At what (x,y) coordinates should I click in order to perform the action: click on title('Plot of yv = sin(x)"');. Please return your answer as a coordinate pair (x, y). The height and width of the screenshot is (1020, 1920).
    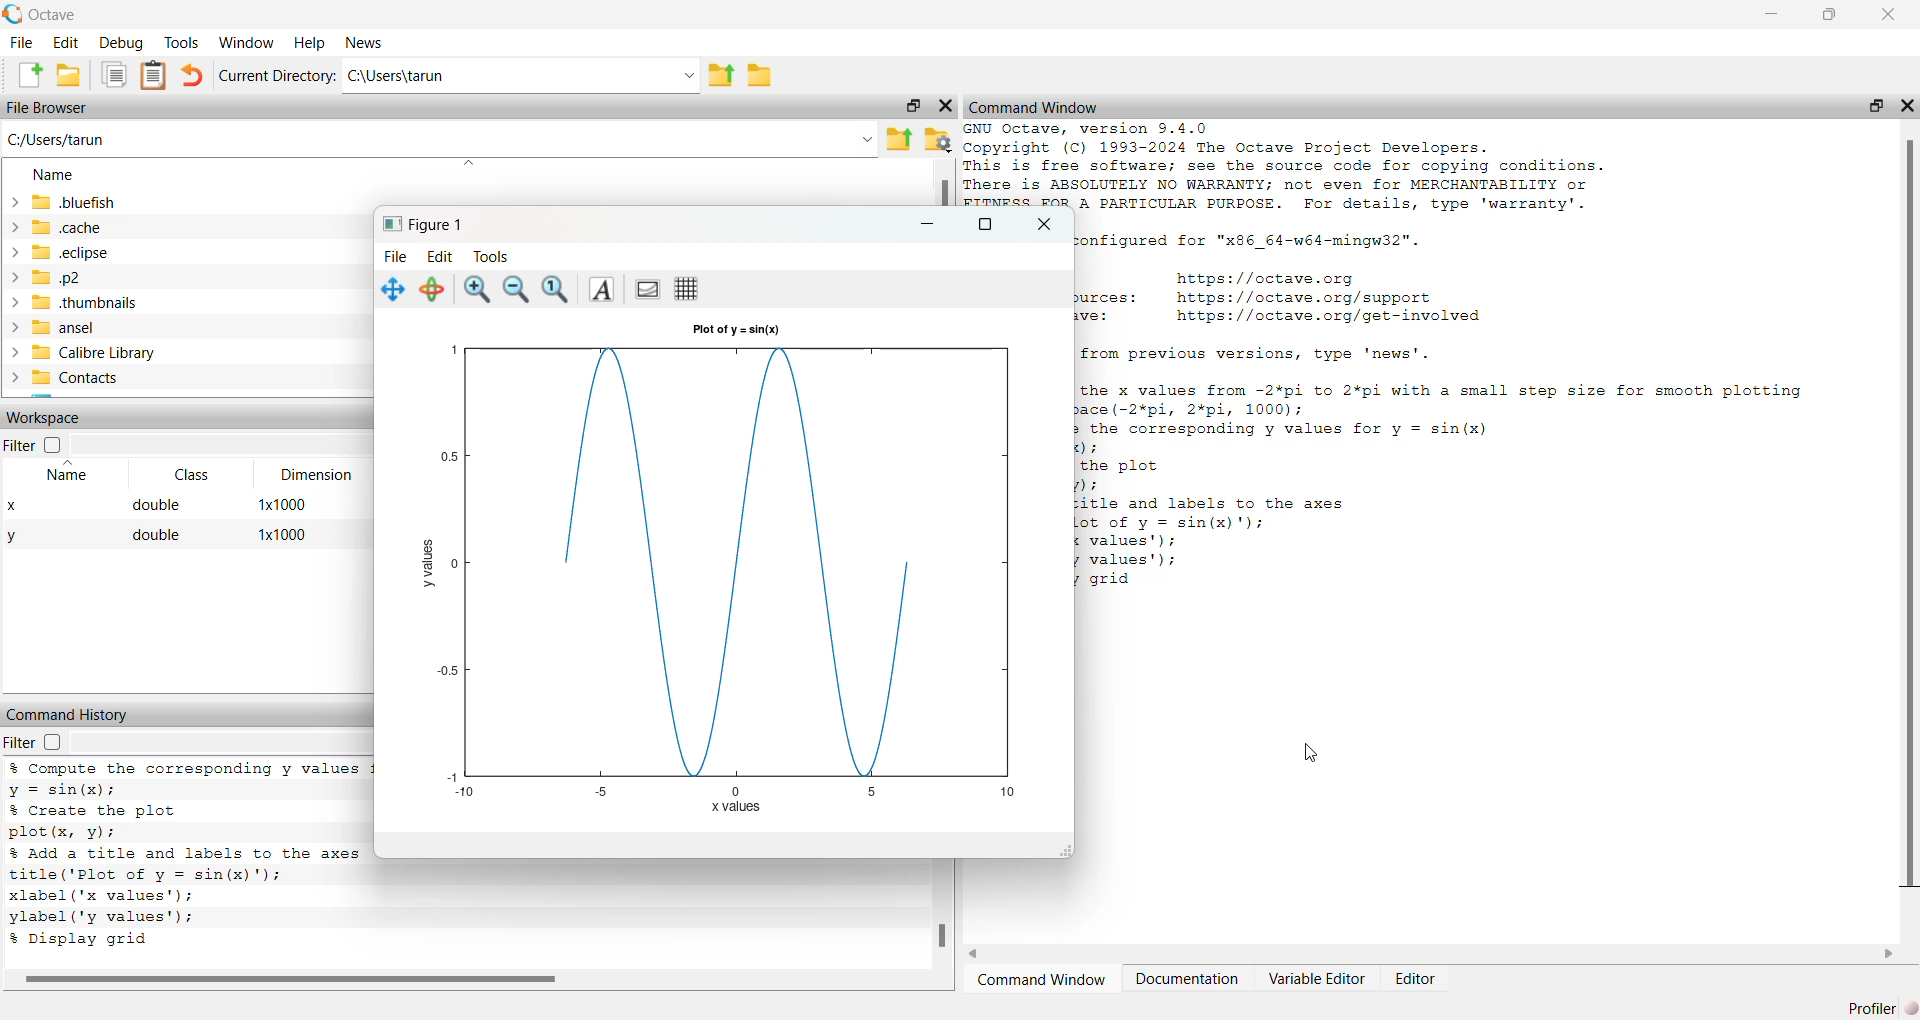
    Looking at the image, I should click on (152, 874).